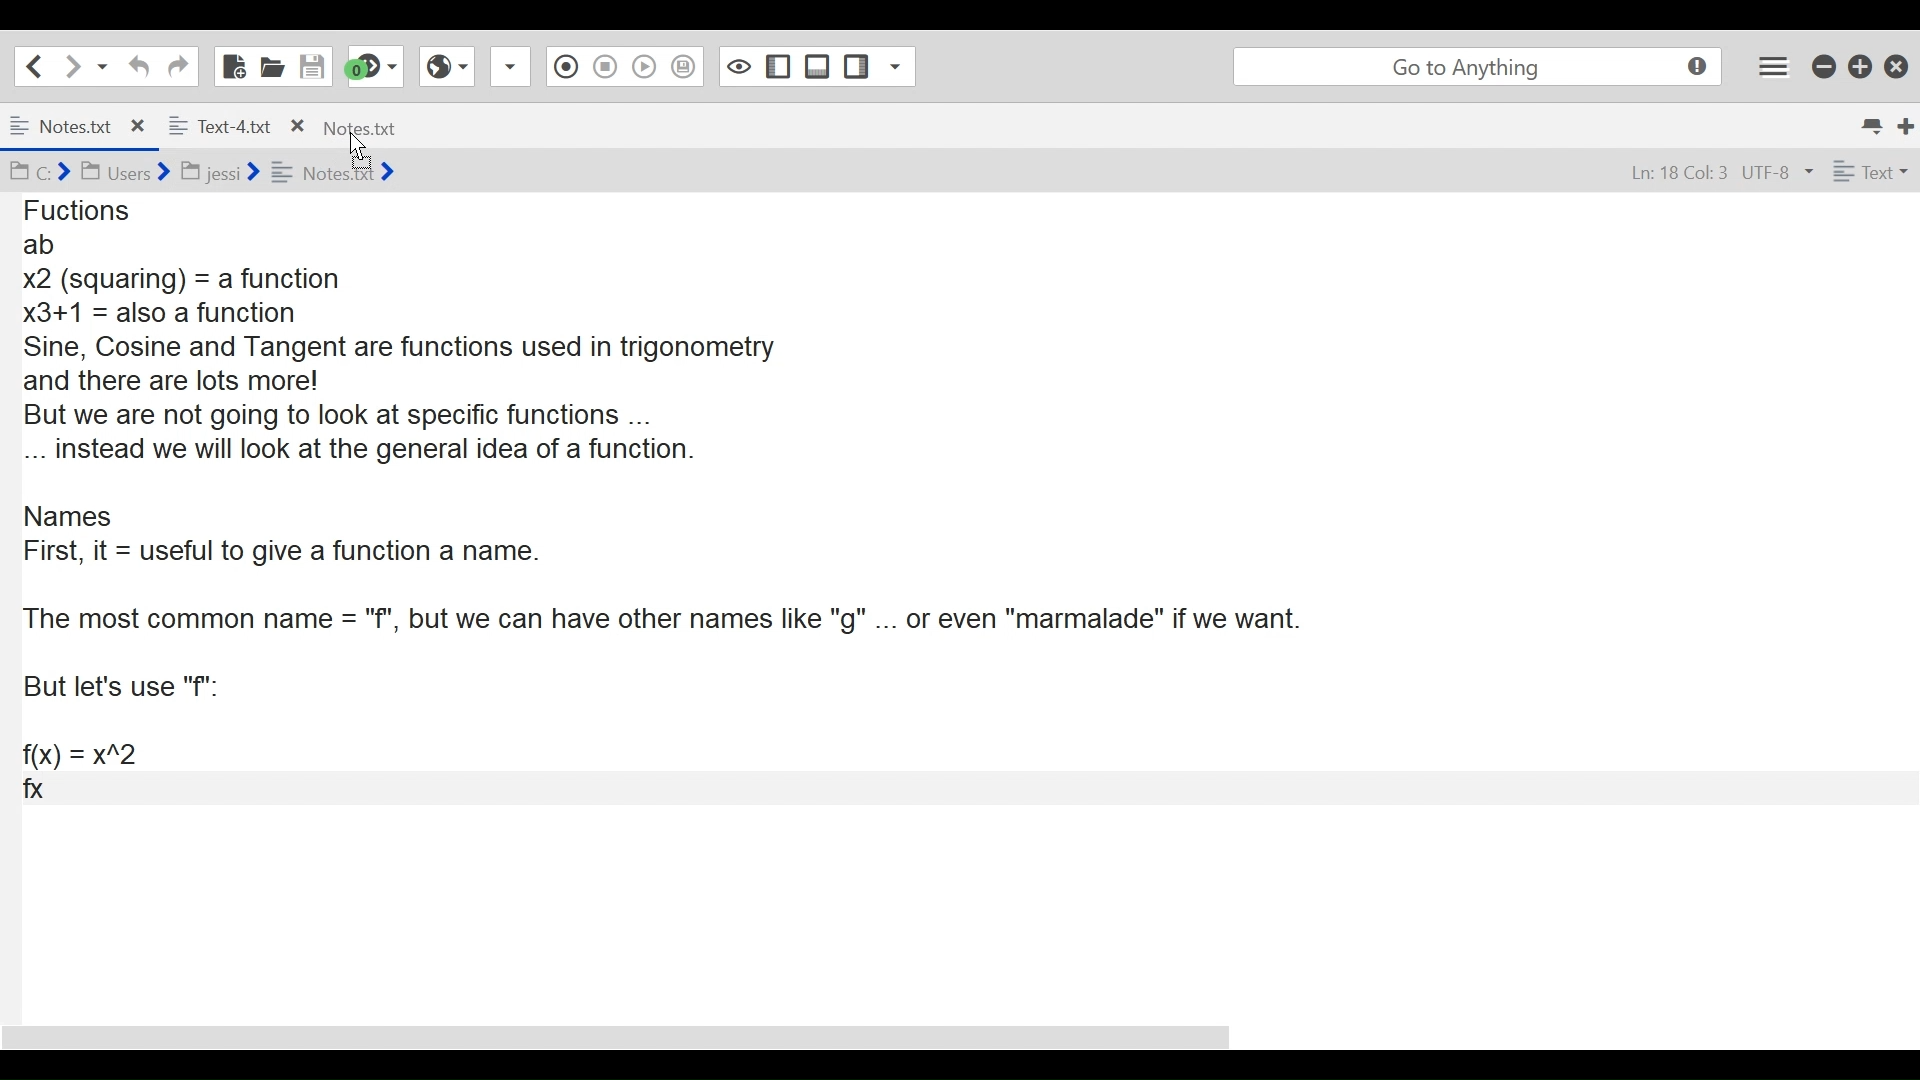 Image resolution: width=1920 pixels, height=1080 pixels. Describe the element at coordinates (273, 66) in the screenshot. I see `Open` at that location.